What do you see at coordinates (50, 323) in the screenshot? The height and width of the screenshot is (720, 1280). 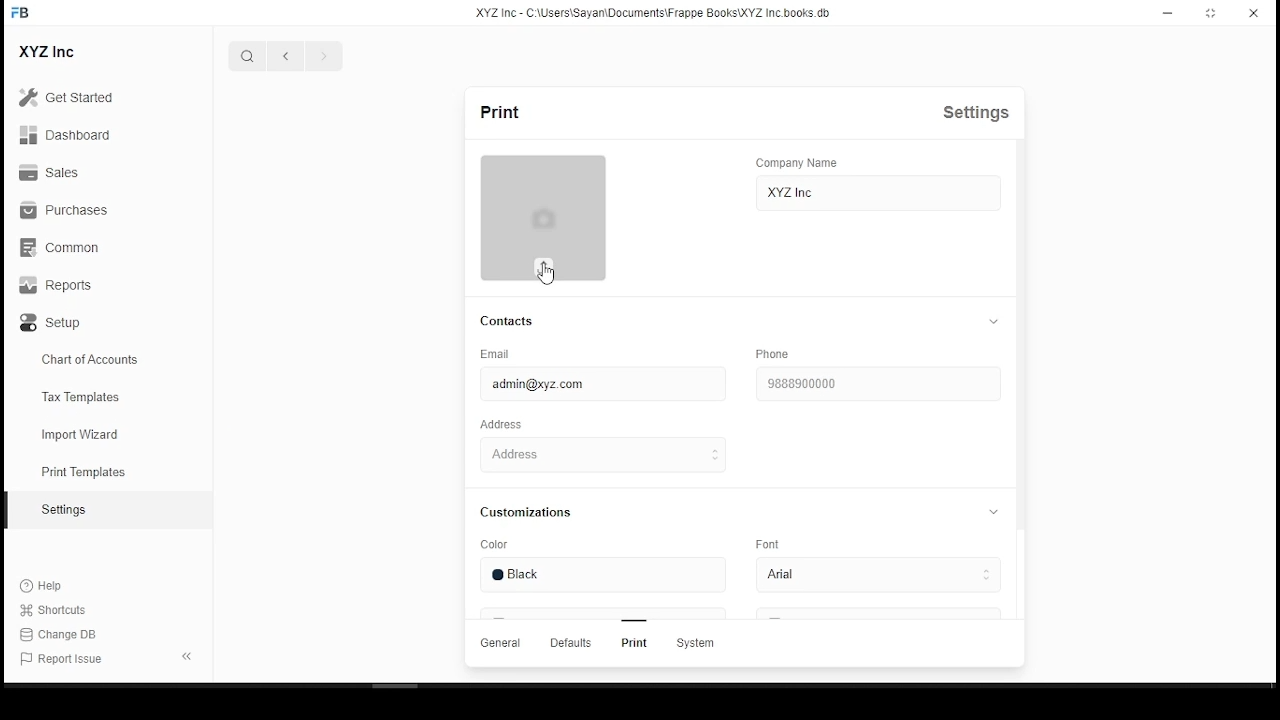 I see `Setup` at bounding box center [50, 323].